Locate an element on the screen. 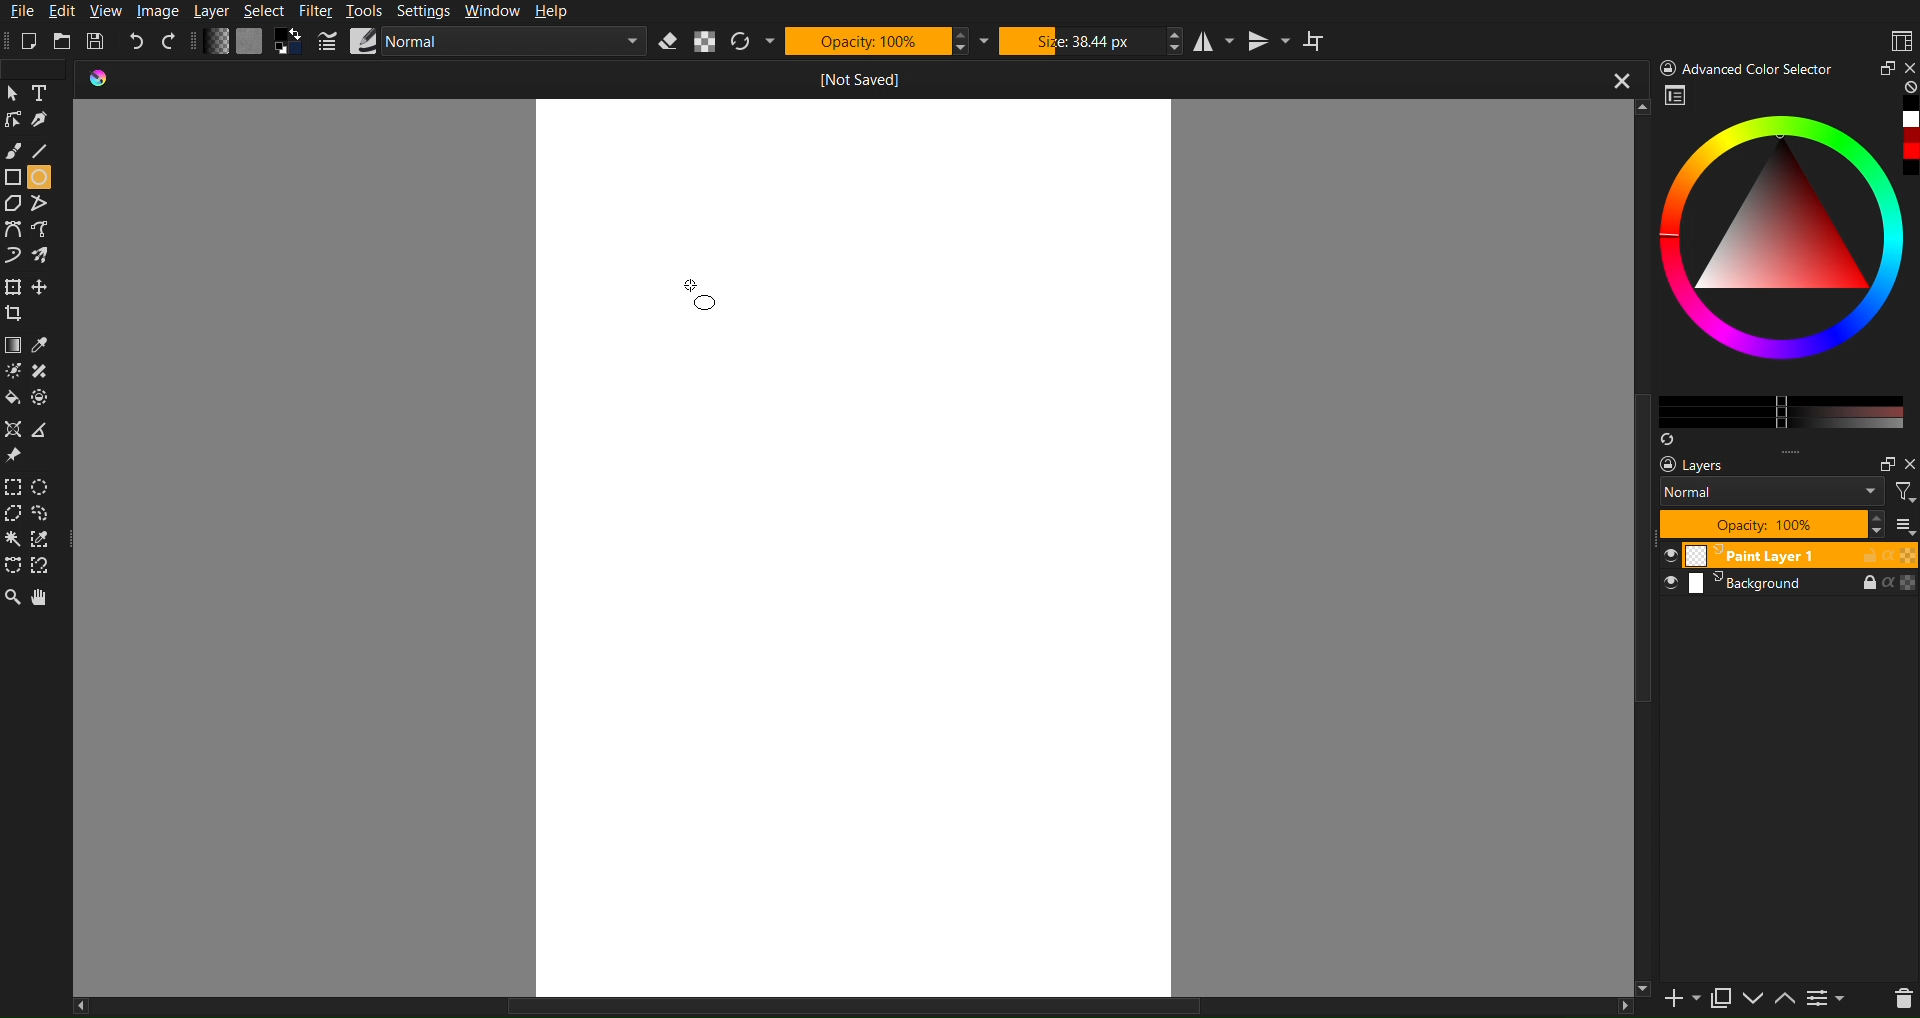  workspace is located at coordinates (1668, 92).